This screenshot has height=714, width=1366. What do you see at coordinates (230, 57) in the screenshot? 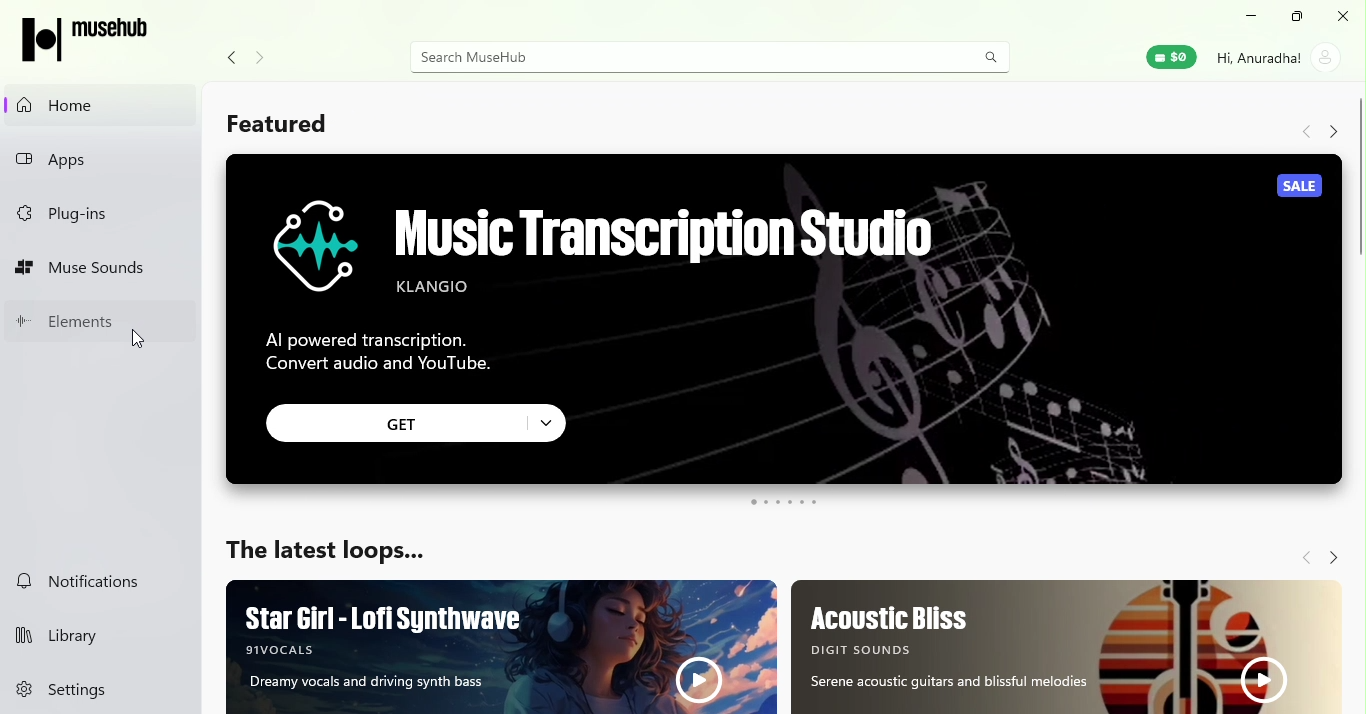
I see `Navigate back` at bounding box center [230, 57].